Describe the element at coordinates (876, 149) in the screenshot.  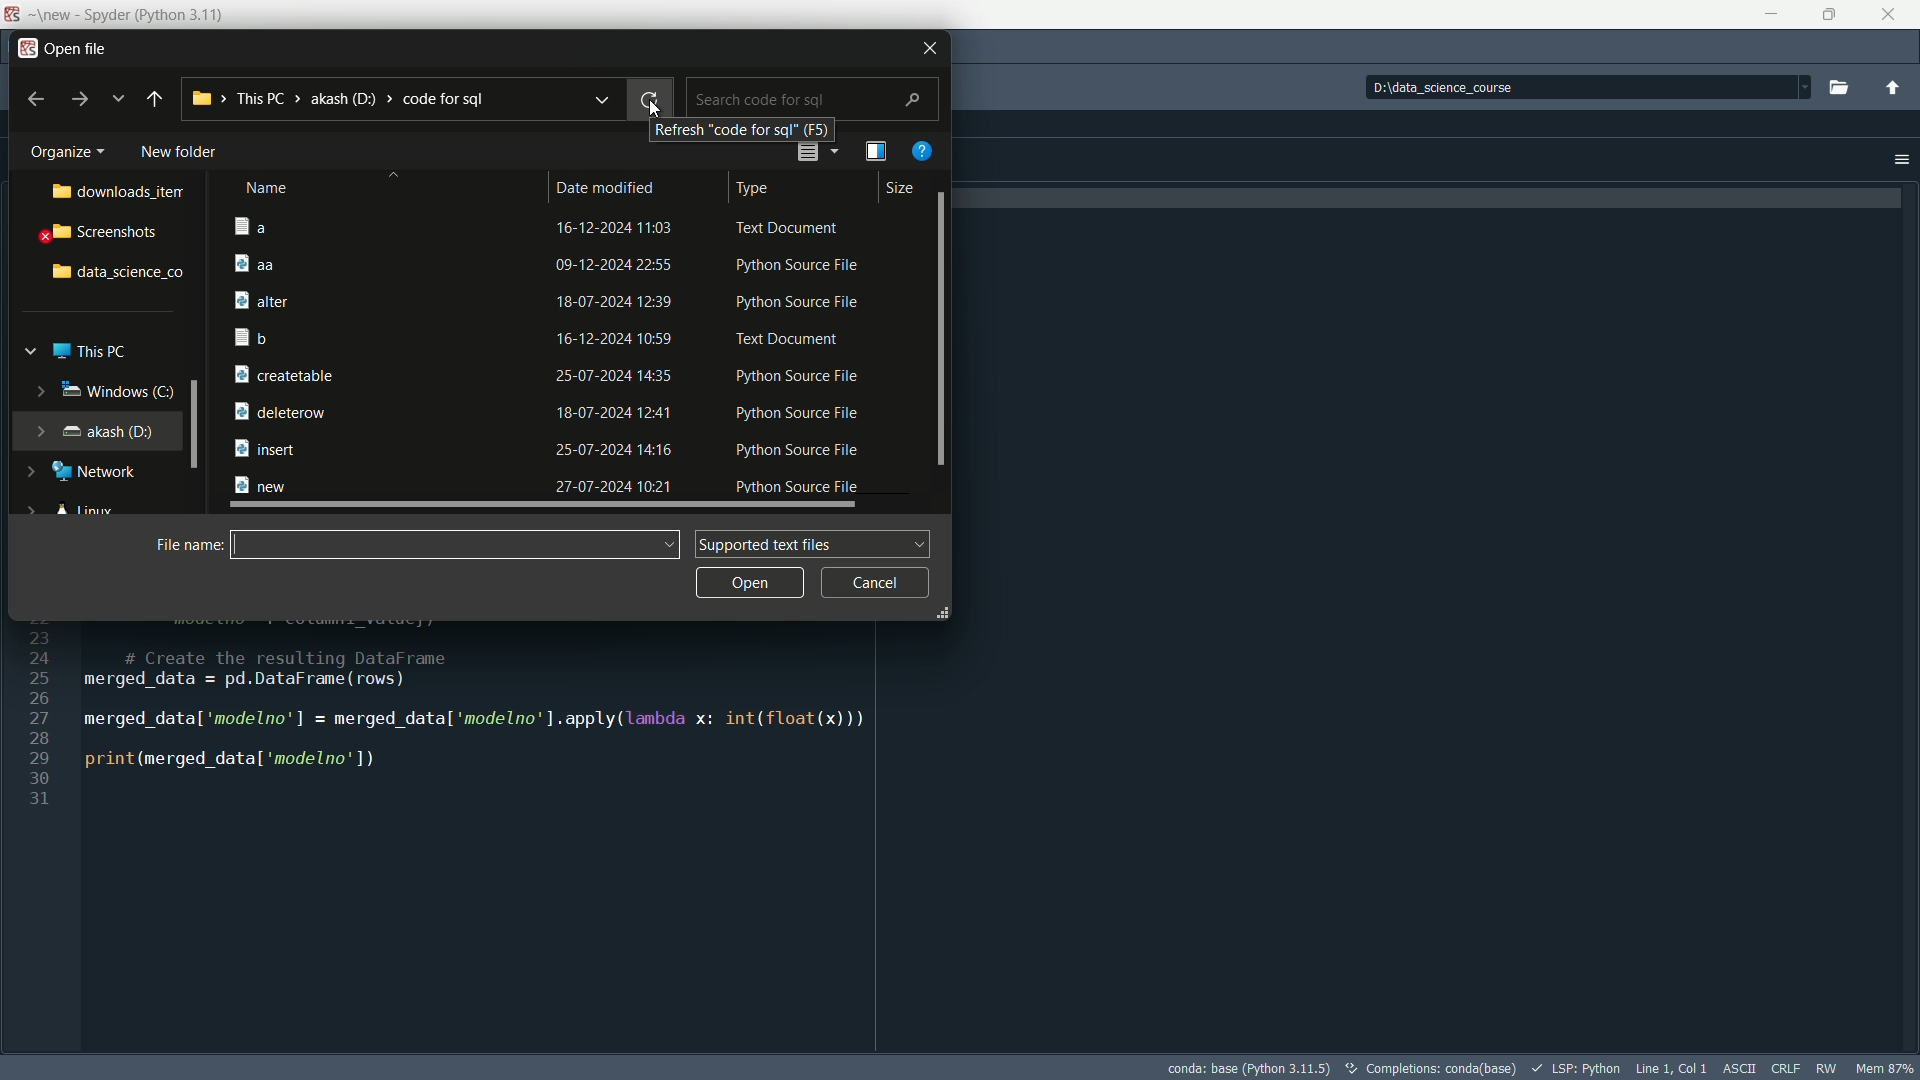
I see `preview pane` at that location.